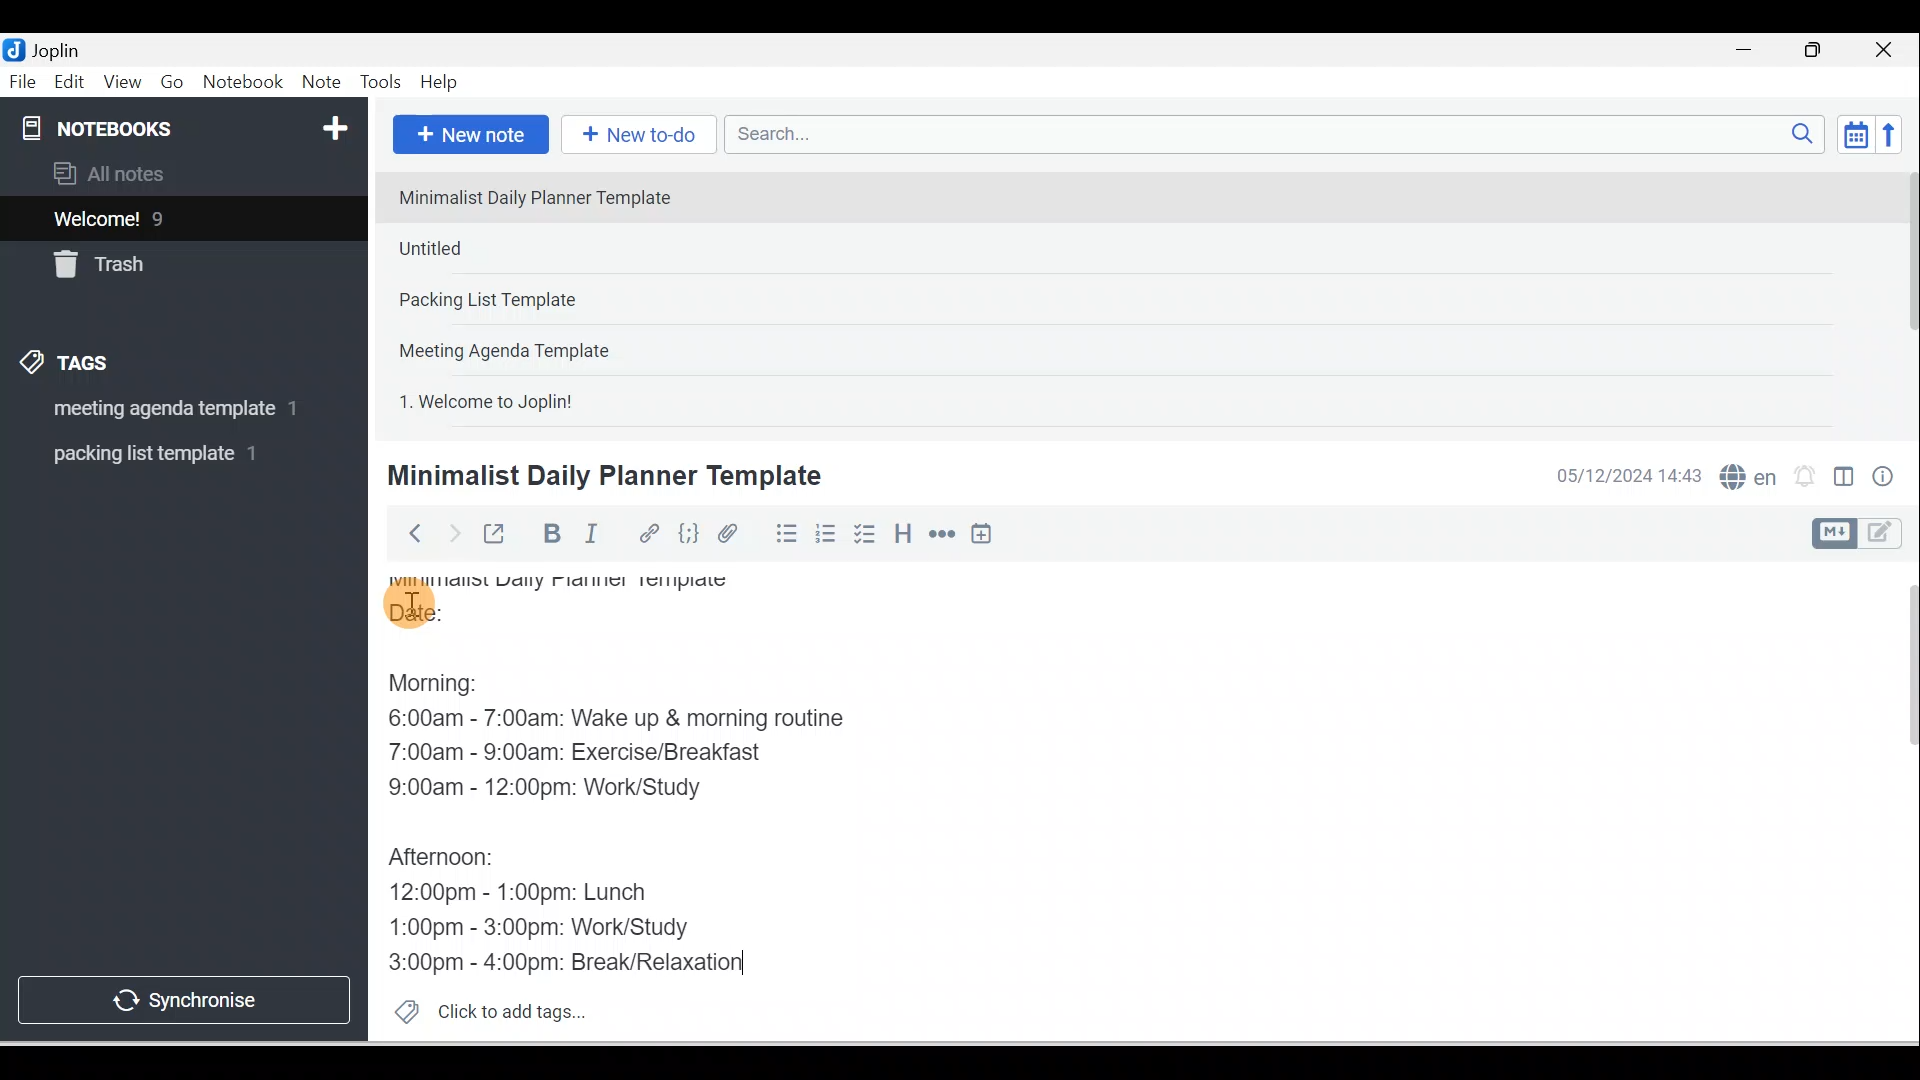  I want to click on Tools, so click(380, 82).